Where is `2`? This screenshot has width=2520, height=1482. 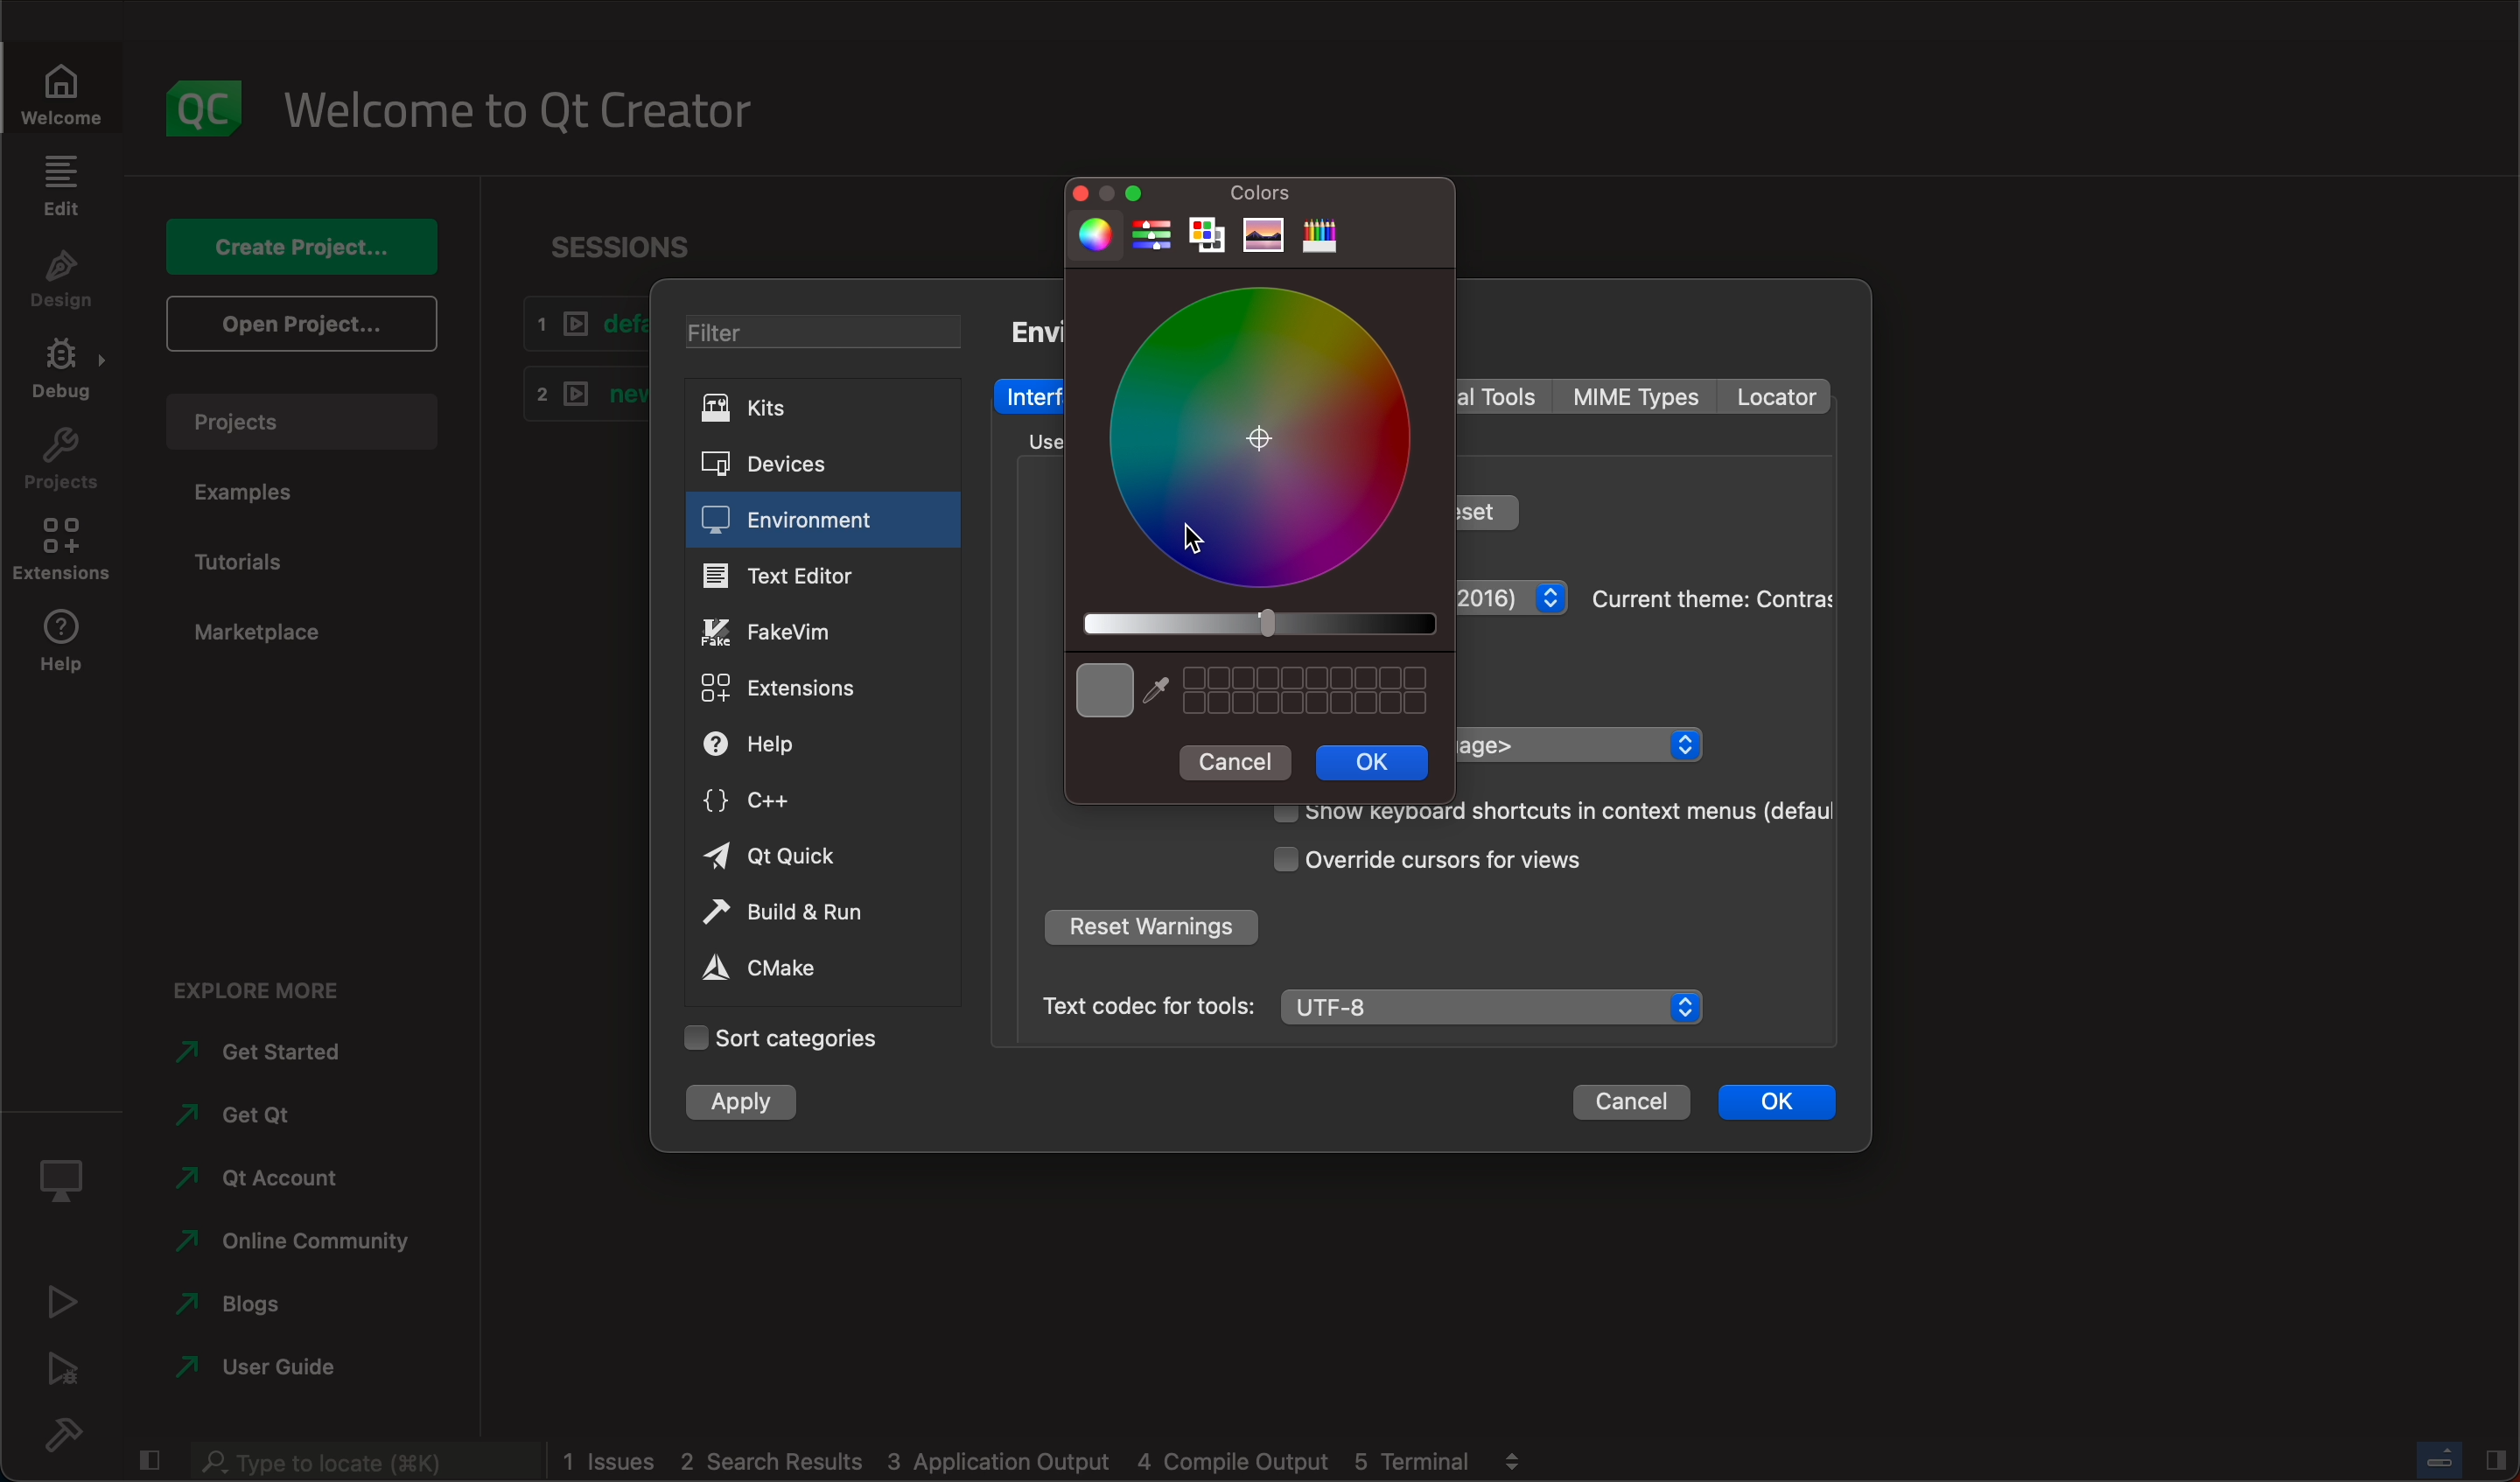
2 is located at coordinates (577, 391).